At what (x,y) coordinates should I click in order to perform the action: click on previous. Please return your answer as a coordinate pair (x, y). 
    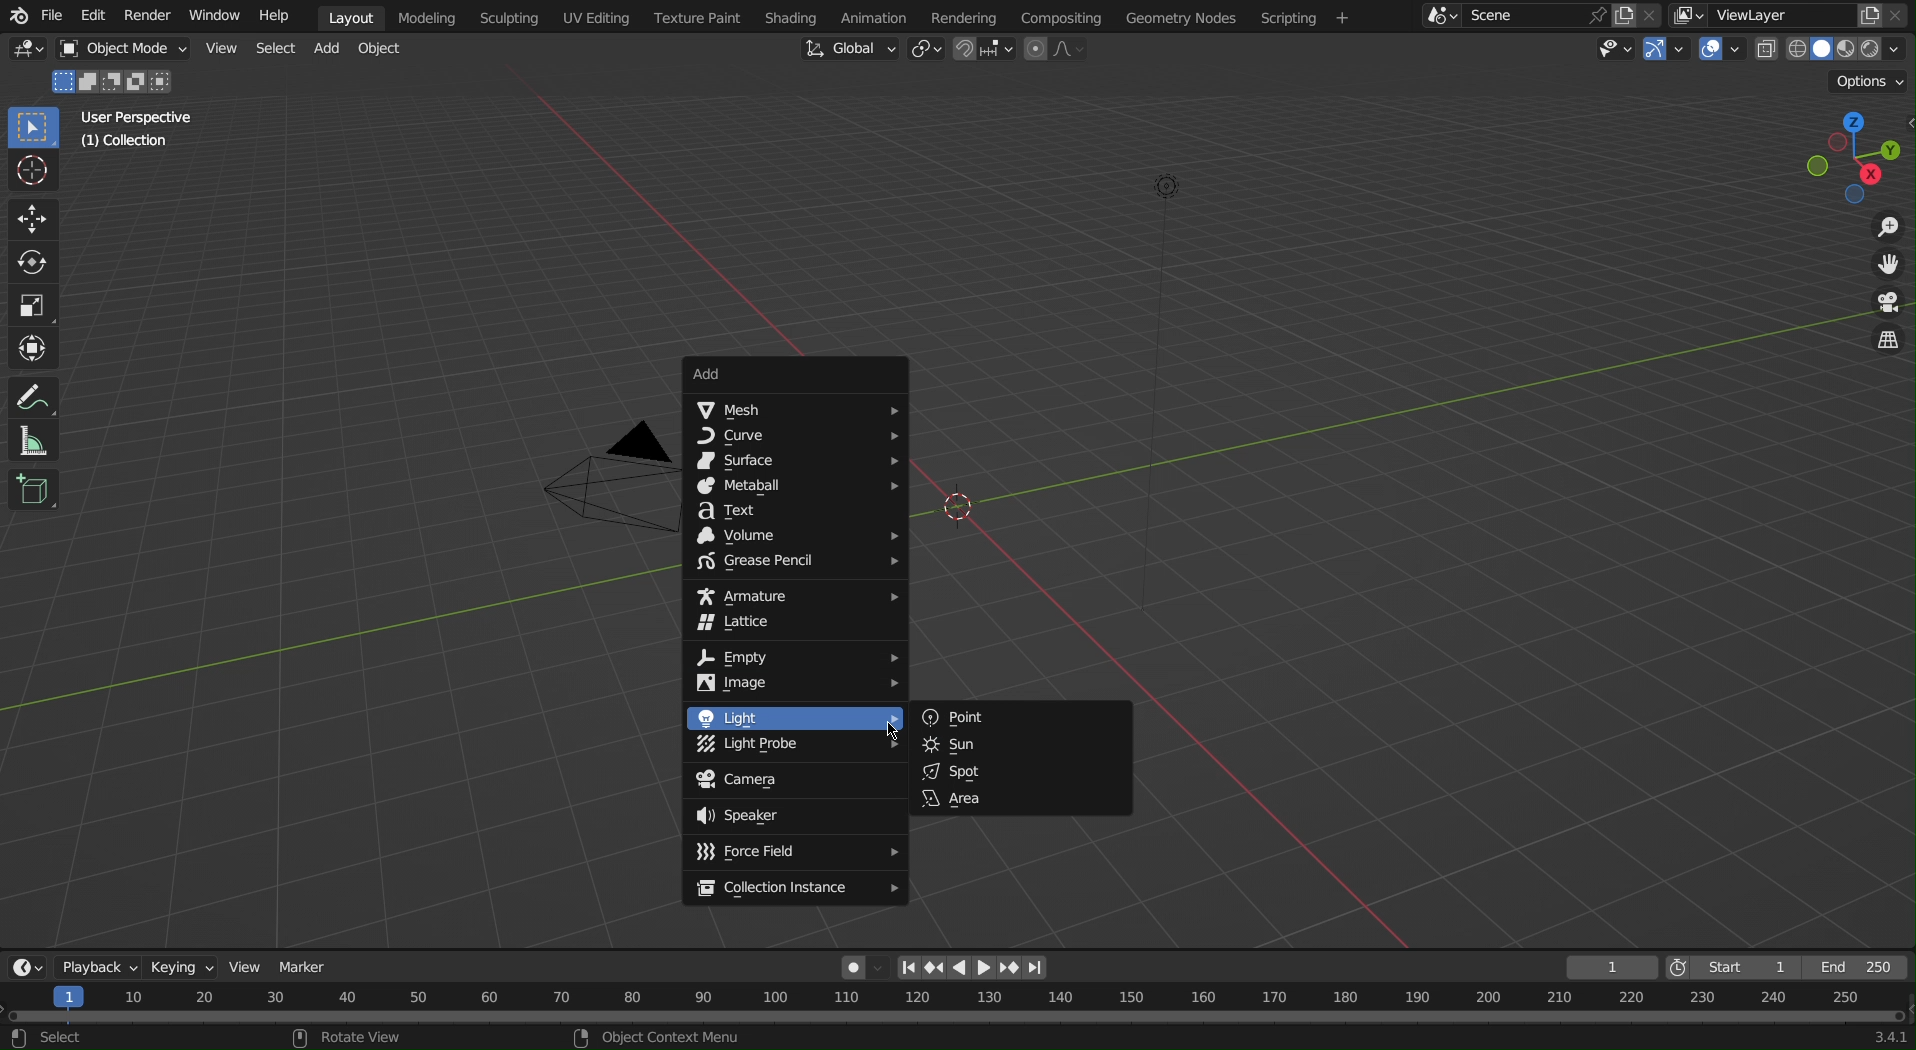
    Looking at the image, I should click on (908, 968).